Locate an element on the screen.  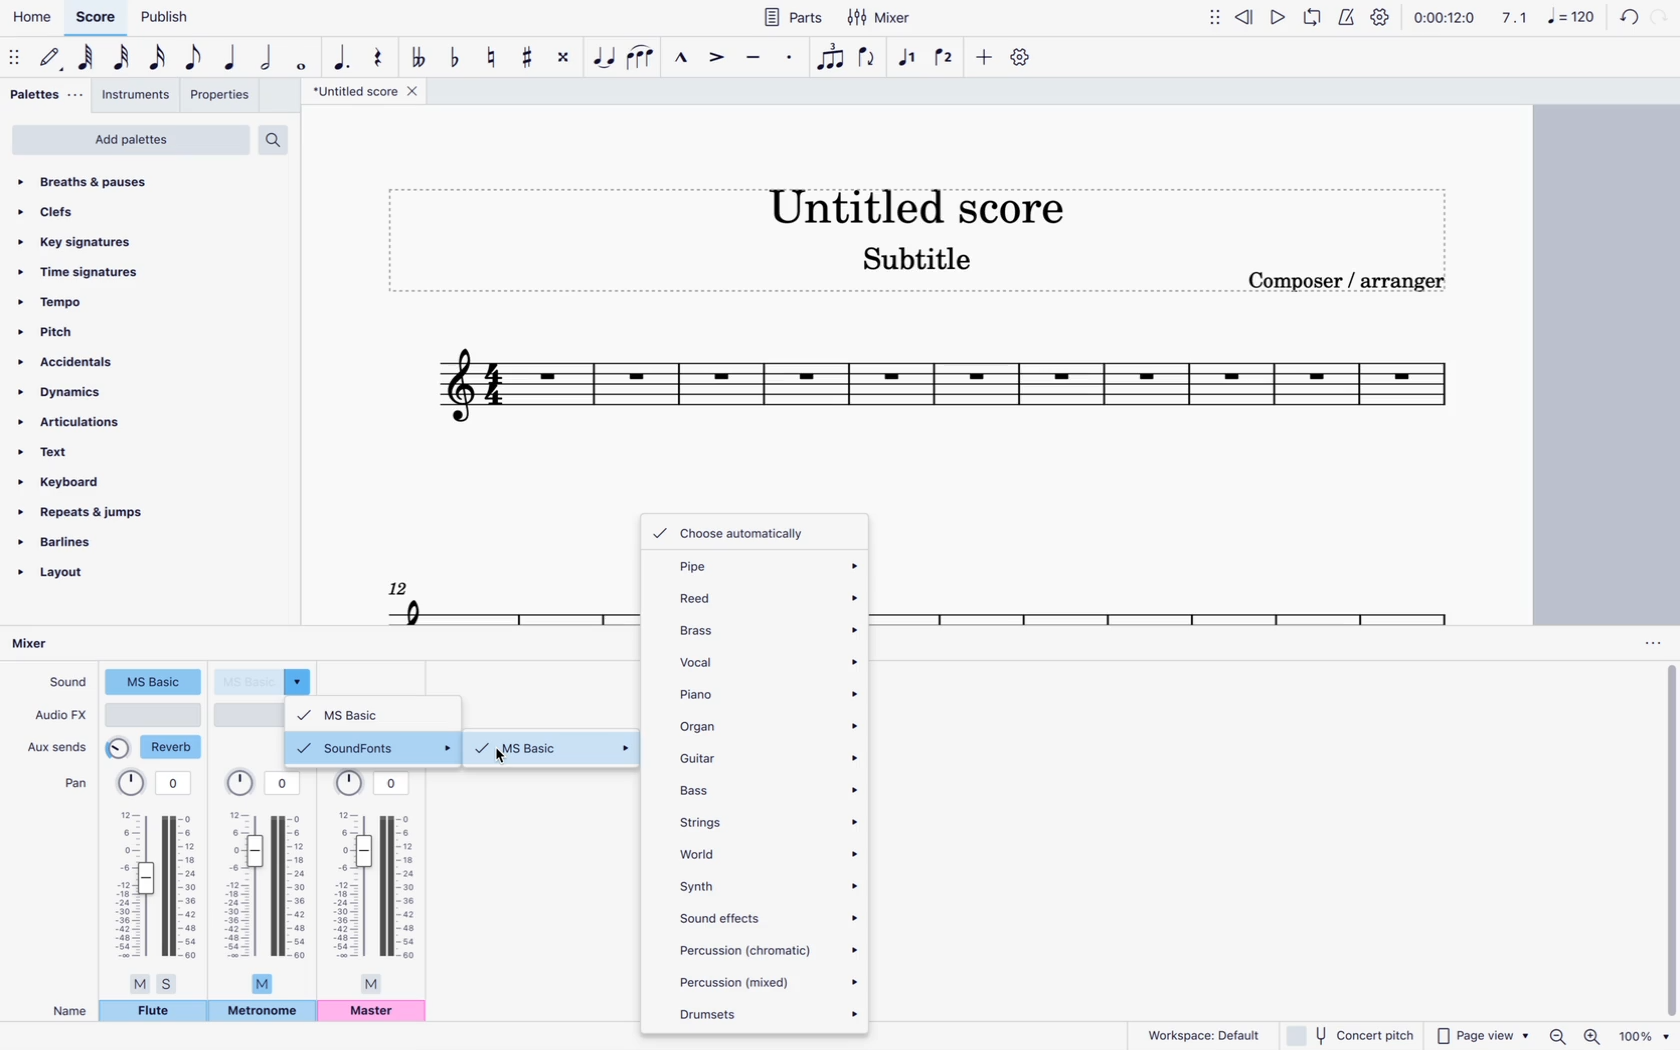
soundfonts is located at coordinates (376, 748).